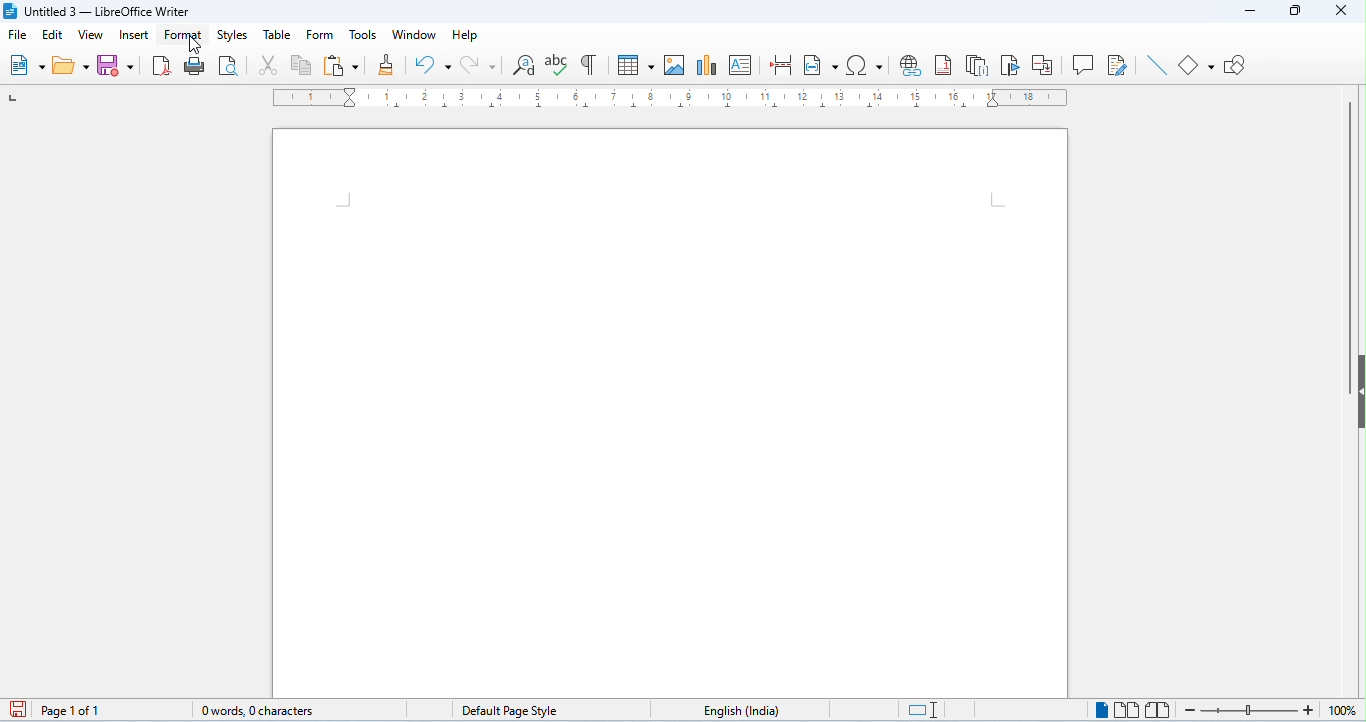 This screenshot has width=1366, height=722. Describe the element at coordinates (320, 36) in the screenshot. I see `form` at that location.